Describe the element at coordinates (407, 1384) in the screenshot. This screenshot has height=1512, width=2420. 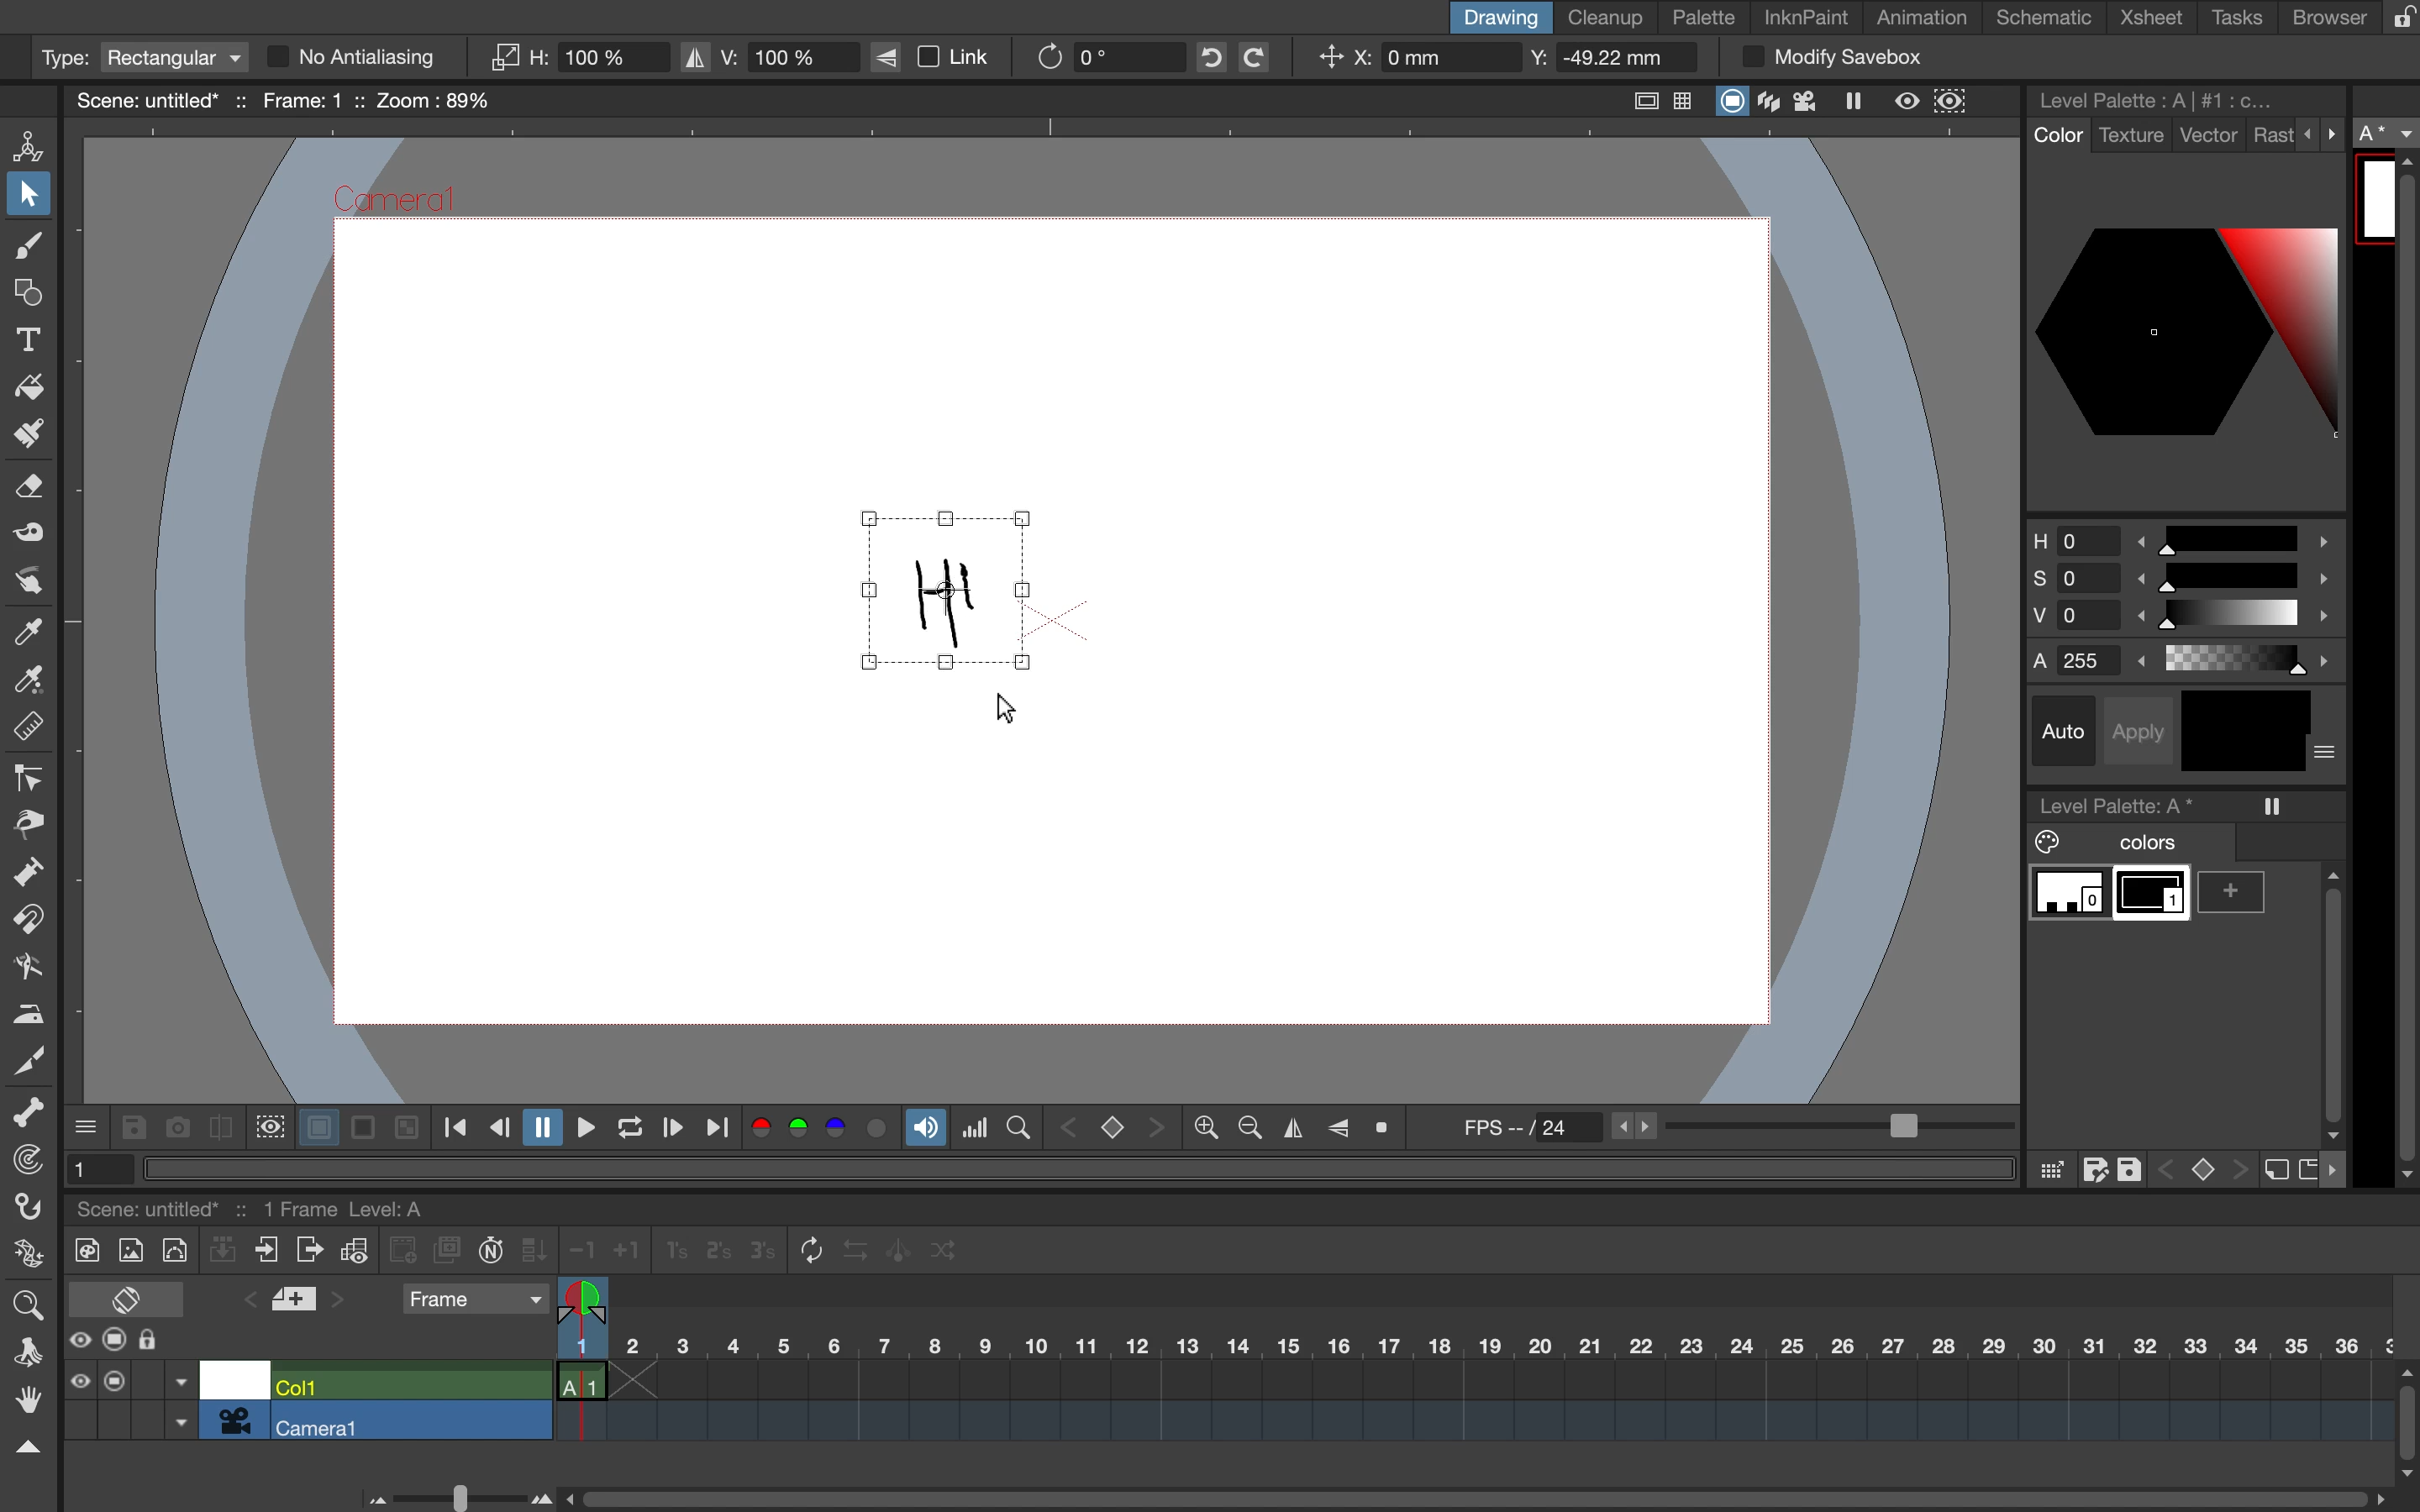
I see `col 1` at that location.